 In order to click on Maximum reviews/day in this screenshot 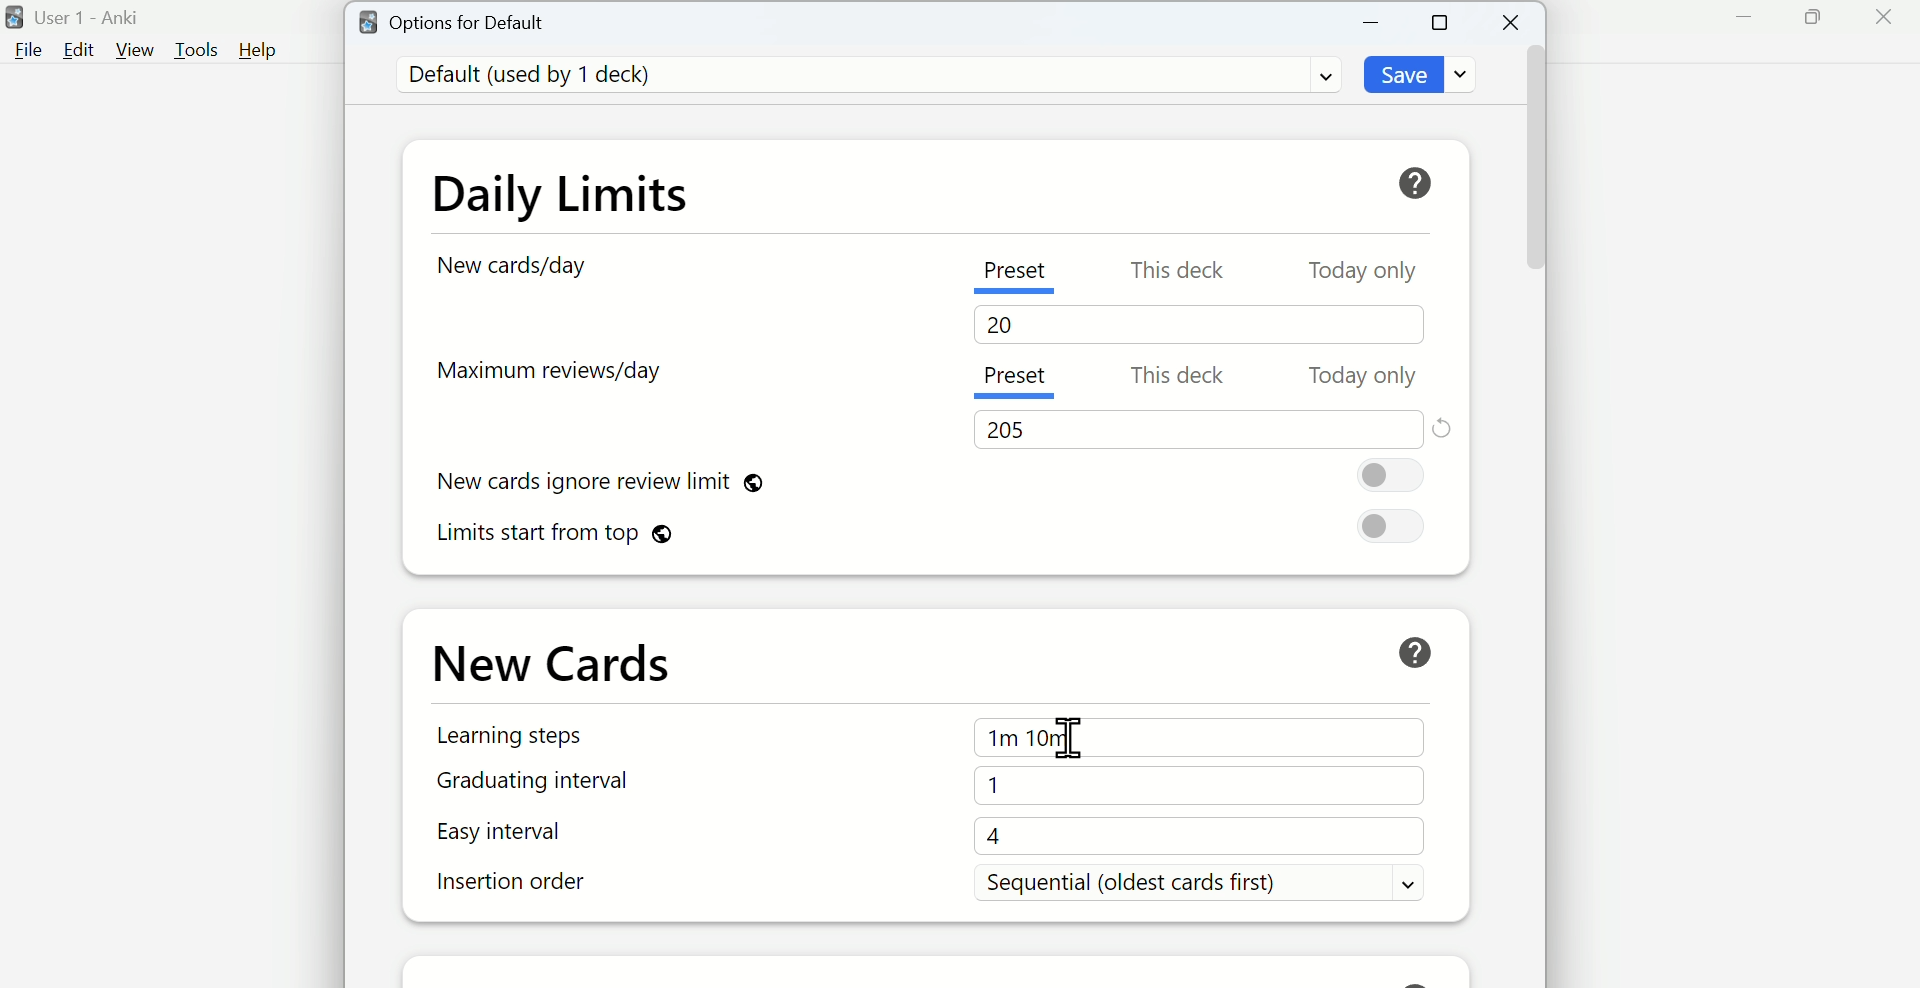, I will do `click(561, 378)`.